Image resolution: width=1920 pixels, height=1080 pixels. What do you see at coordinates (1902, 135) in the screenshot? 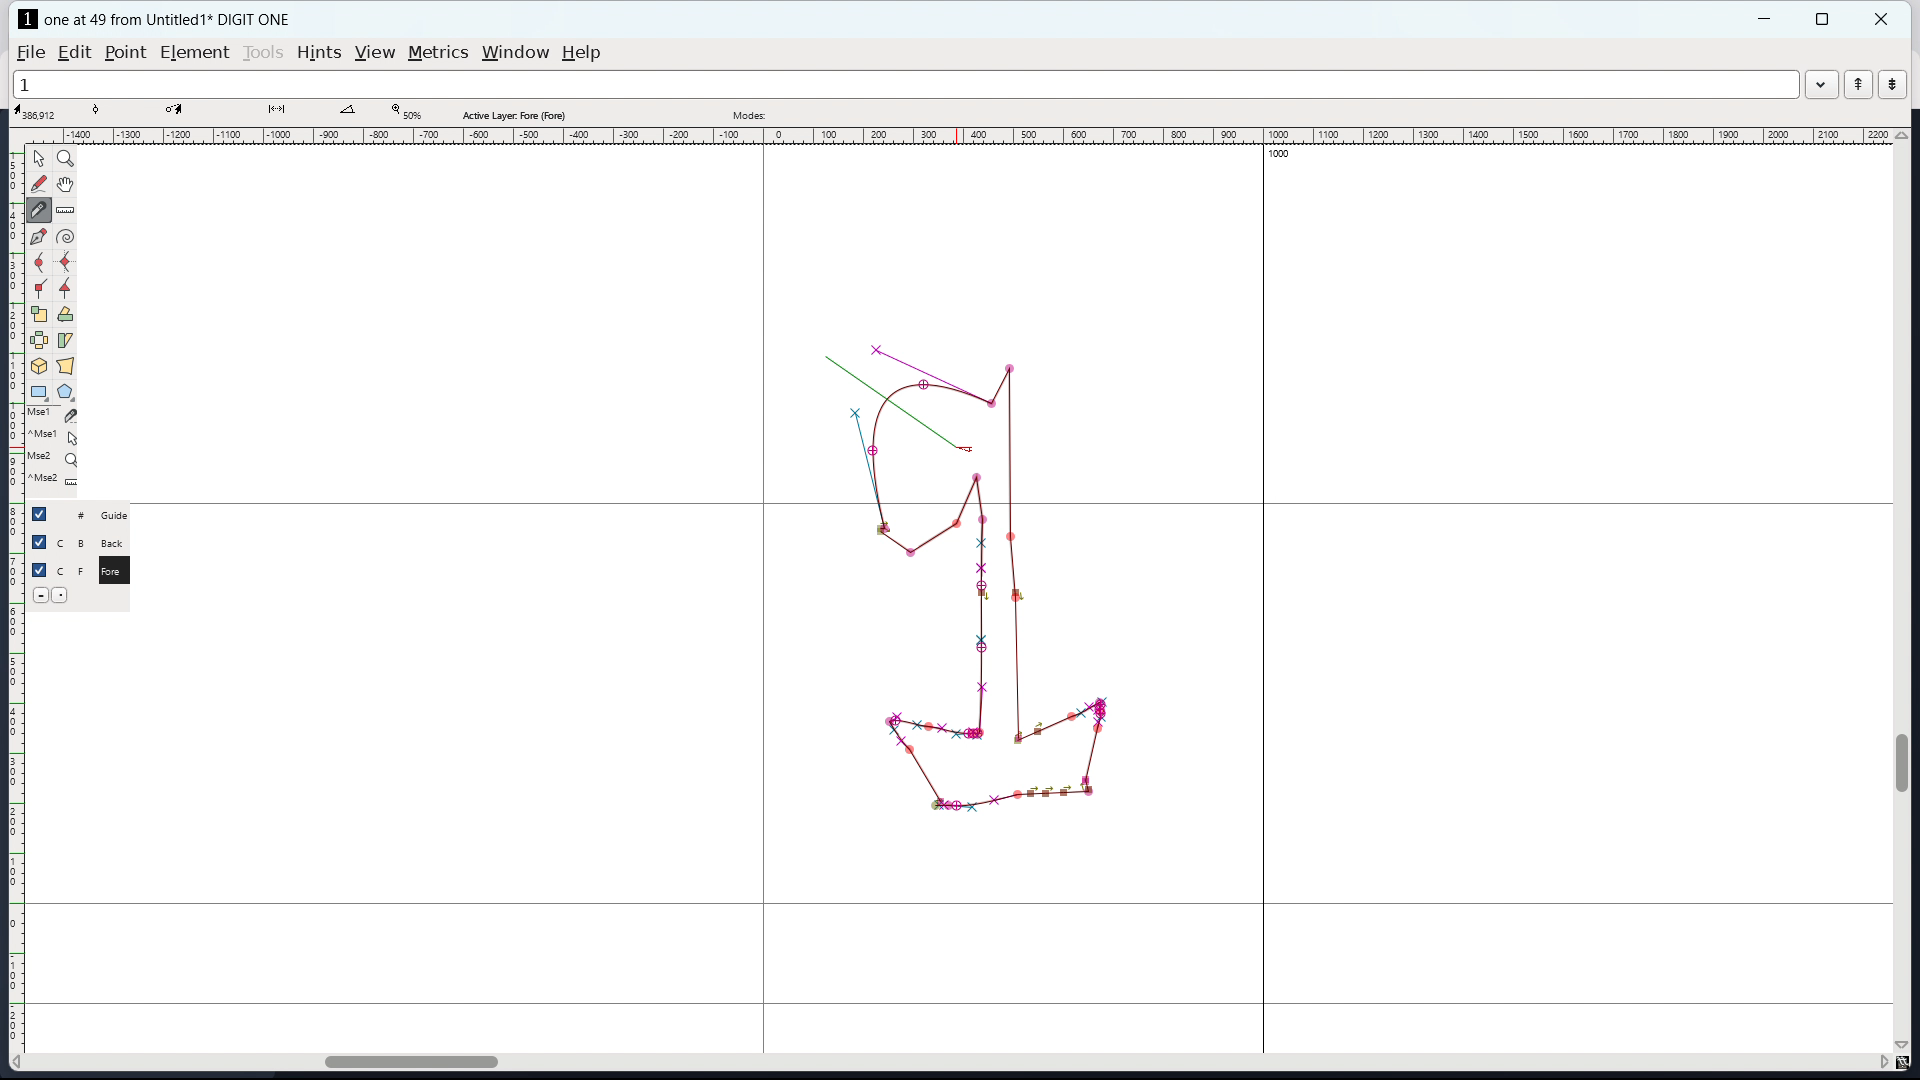
I see `scroll up` at bounding box center [1902, 135].